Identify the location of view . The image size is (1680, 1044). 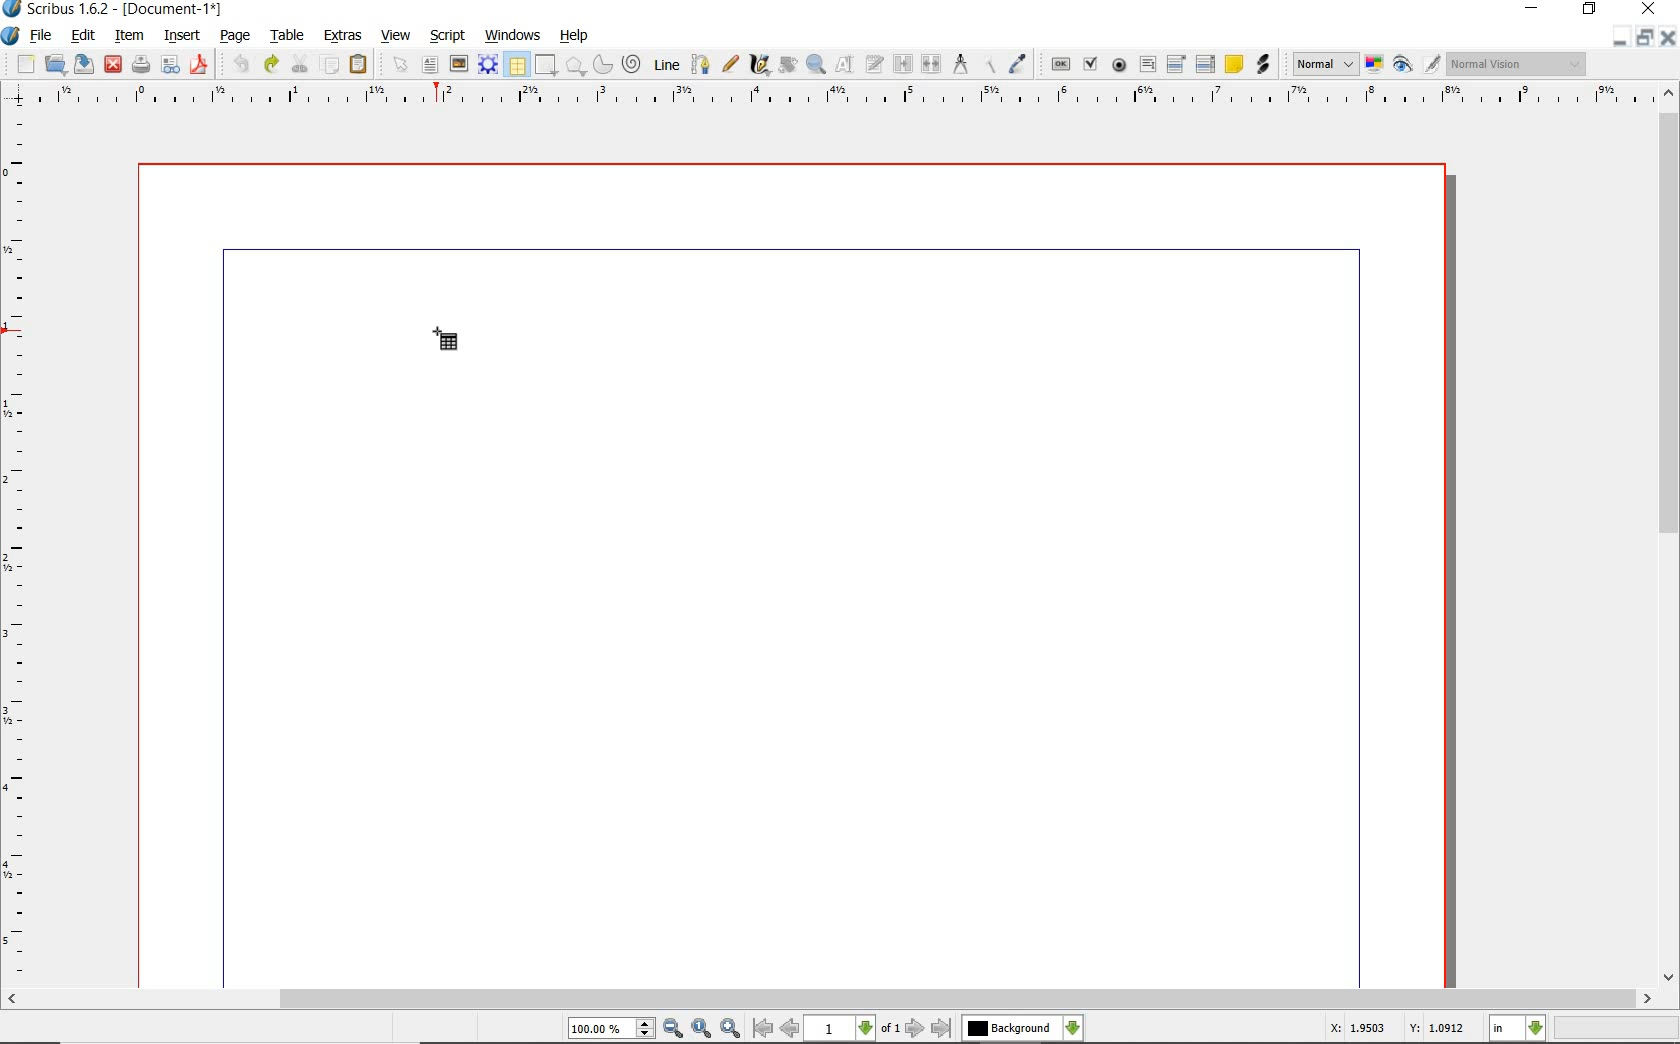
(399, 36).